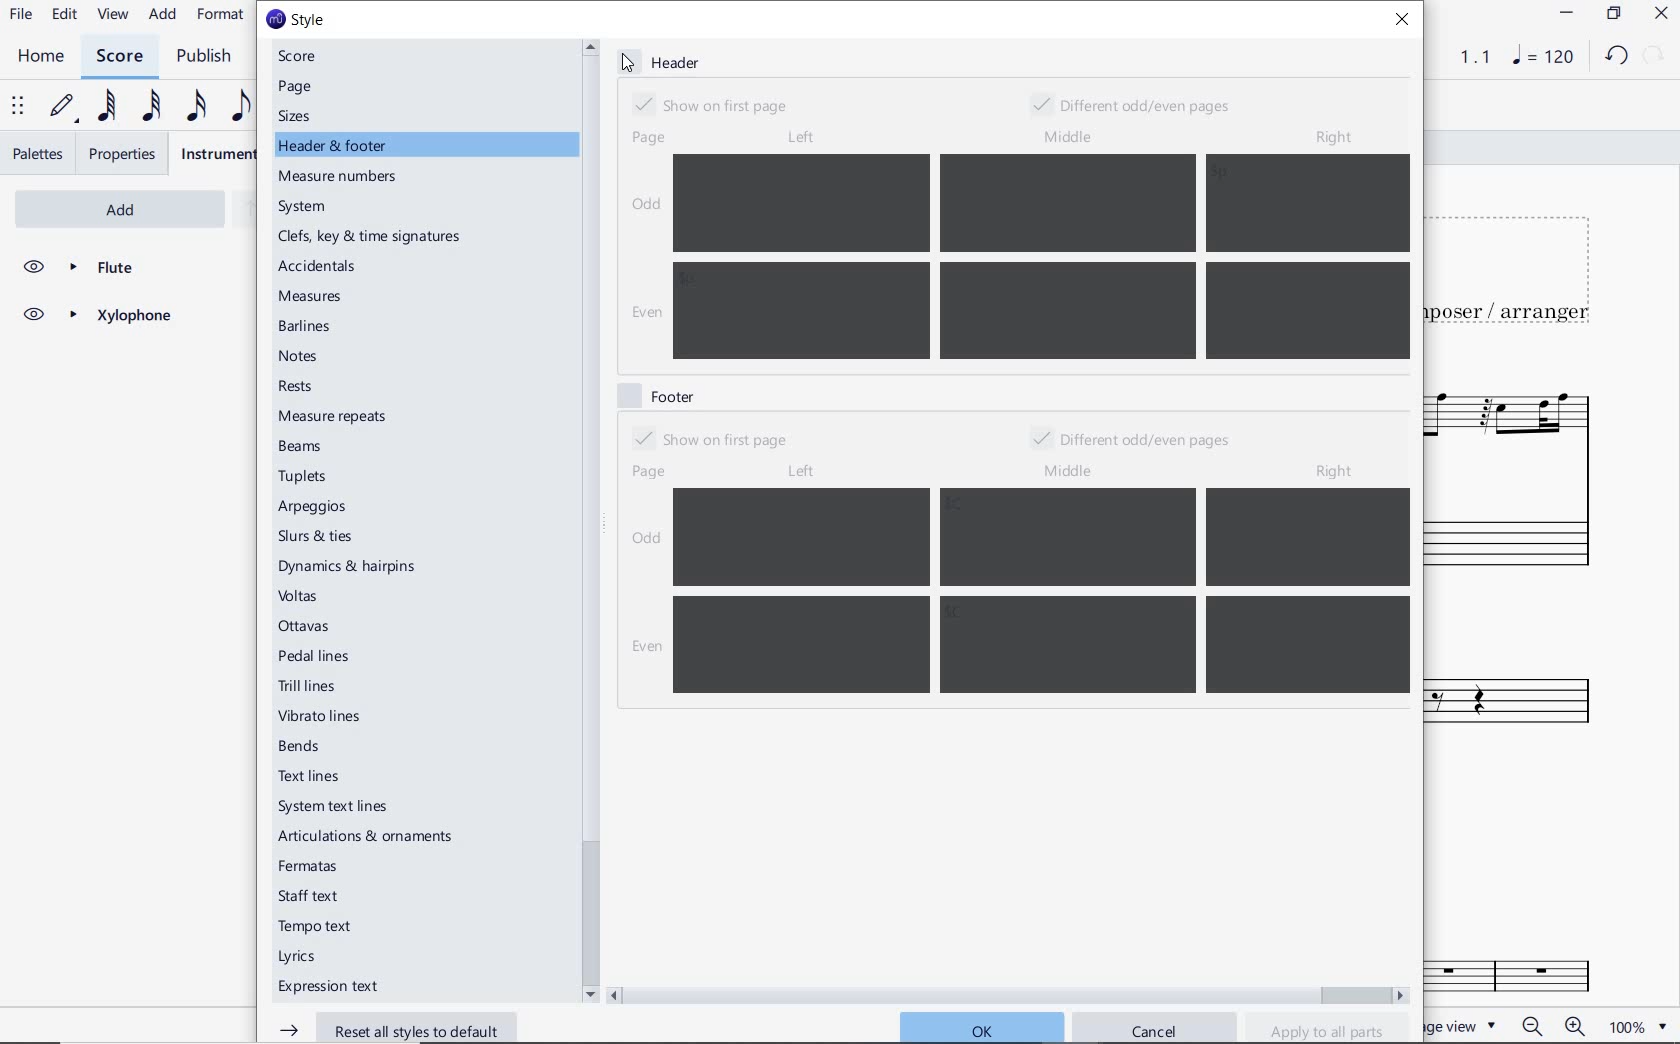 The height and width of the screenshot is (1044, 1680). What do you see at coordinates (316, 538) in the screenshot?
I see `slurs & ties` at bounding box center [316, 538].